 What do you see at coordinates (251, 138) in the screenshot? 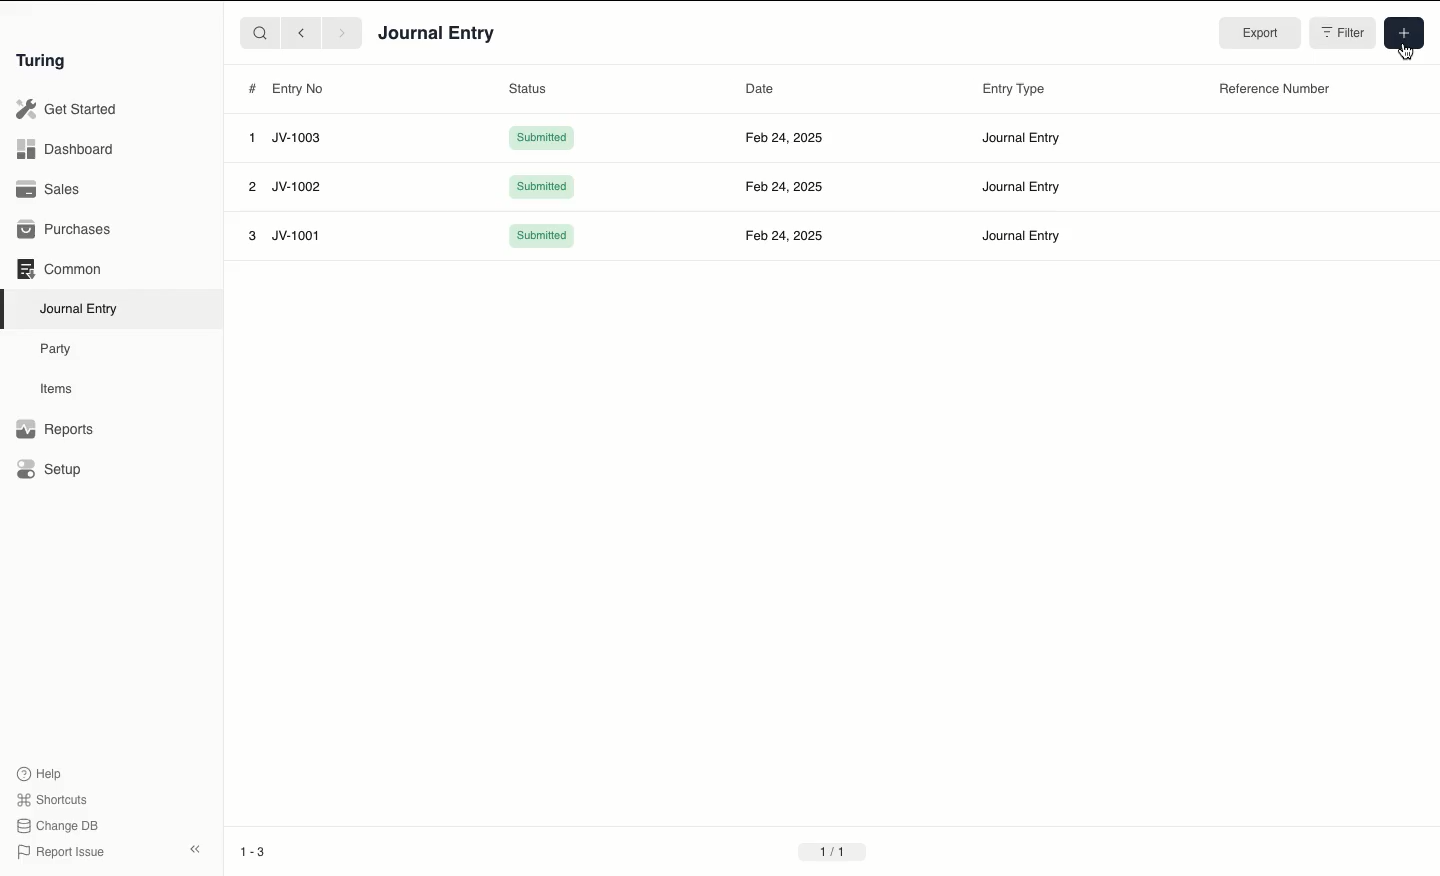
I see `1` at bounding box center [251, 138].